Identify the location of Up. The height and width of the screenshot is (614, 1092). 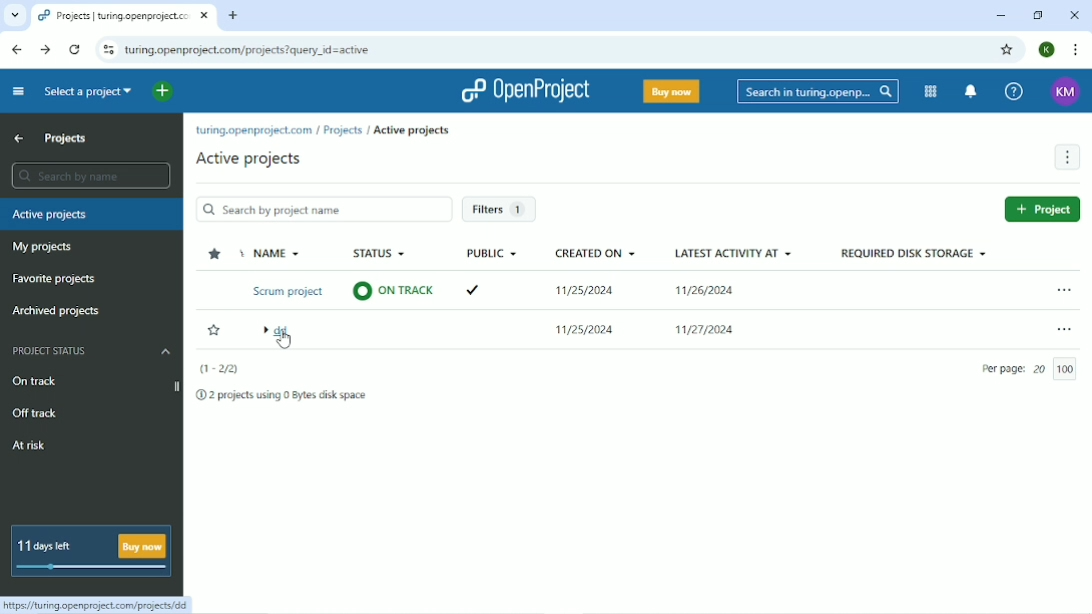
(18, 139).